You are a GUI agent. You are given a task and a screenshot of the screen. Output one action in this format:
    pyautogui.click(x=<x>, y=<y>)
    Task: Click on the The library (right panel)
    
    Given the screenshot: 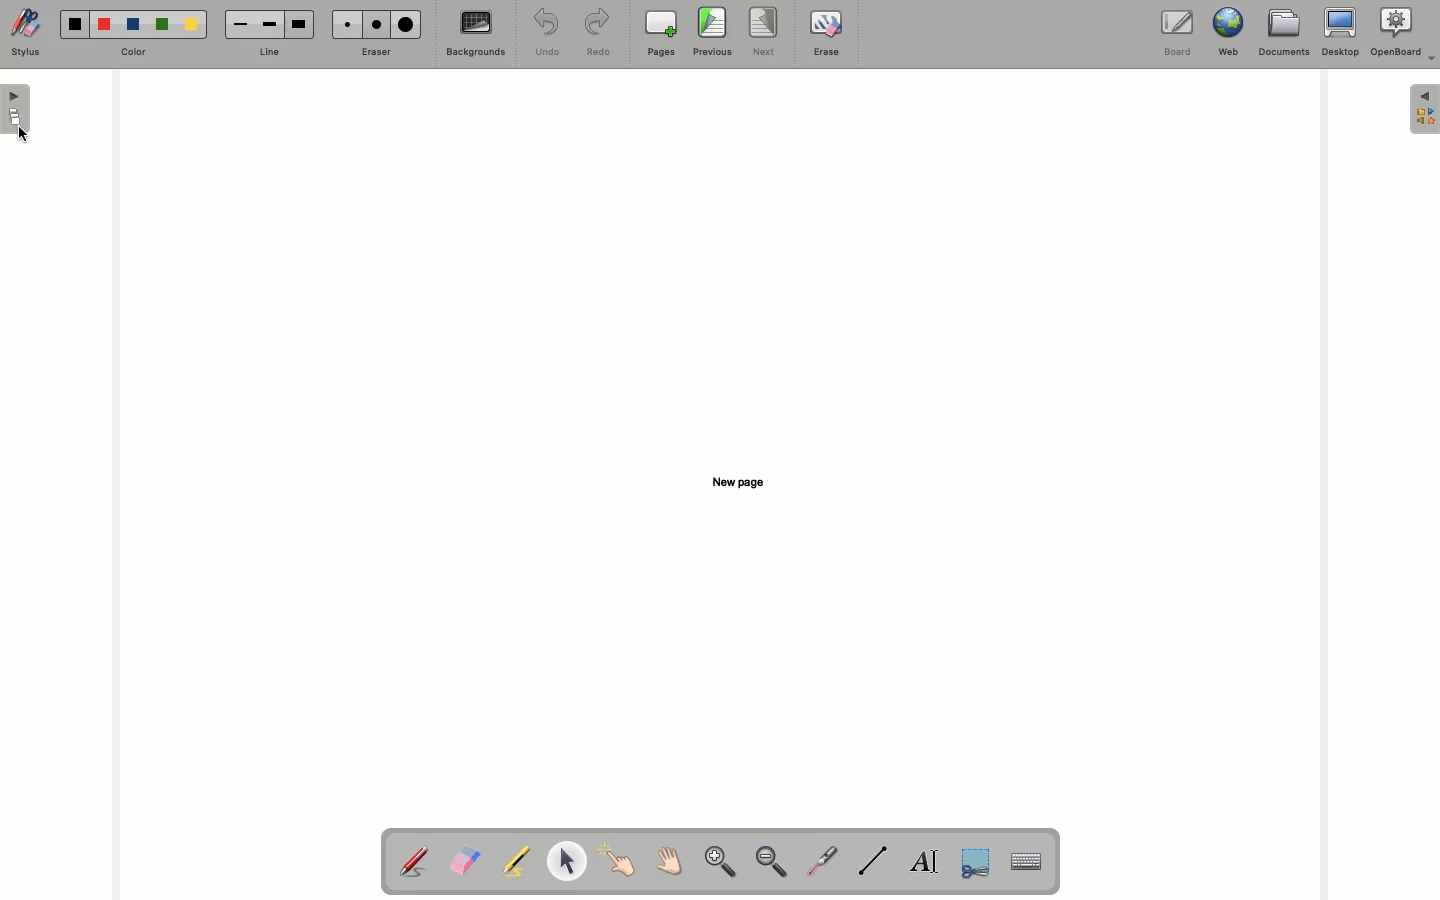 What is the action you would take?
    pyautogui.click(x=1426, y=109)
    